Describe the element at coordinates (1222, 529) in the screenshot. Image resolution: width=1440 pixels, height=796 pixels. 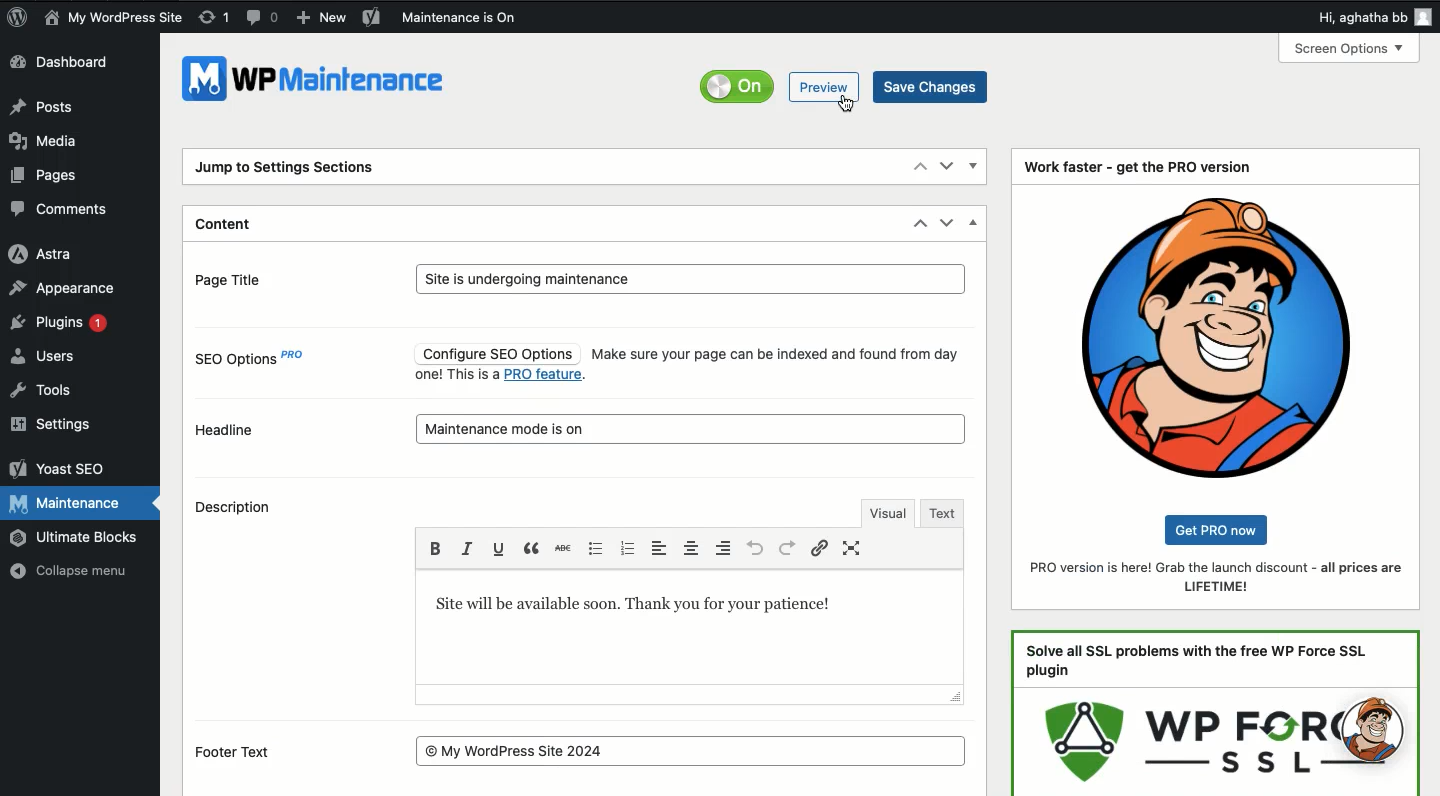
I see `get pro now` at that location.